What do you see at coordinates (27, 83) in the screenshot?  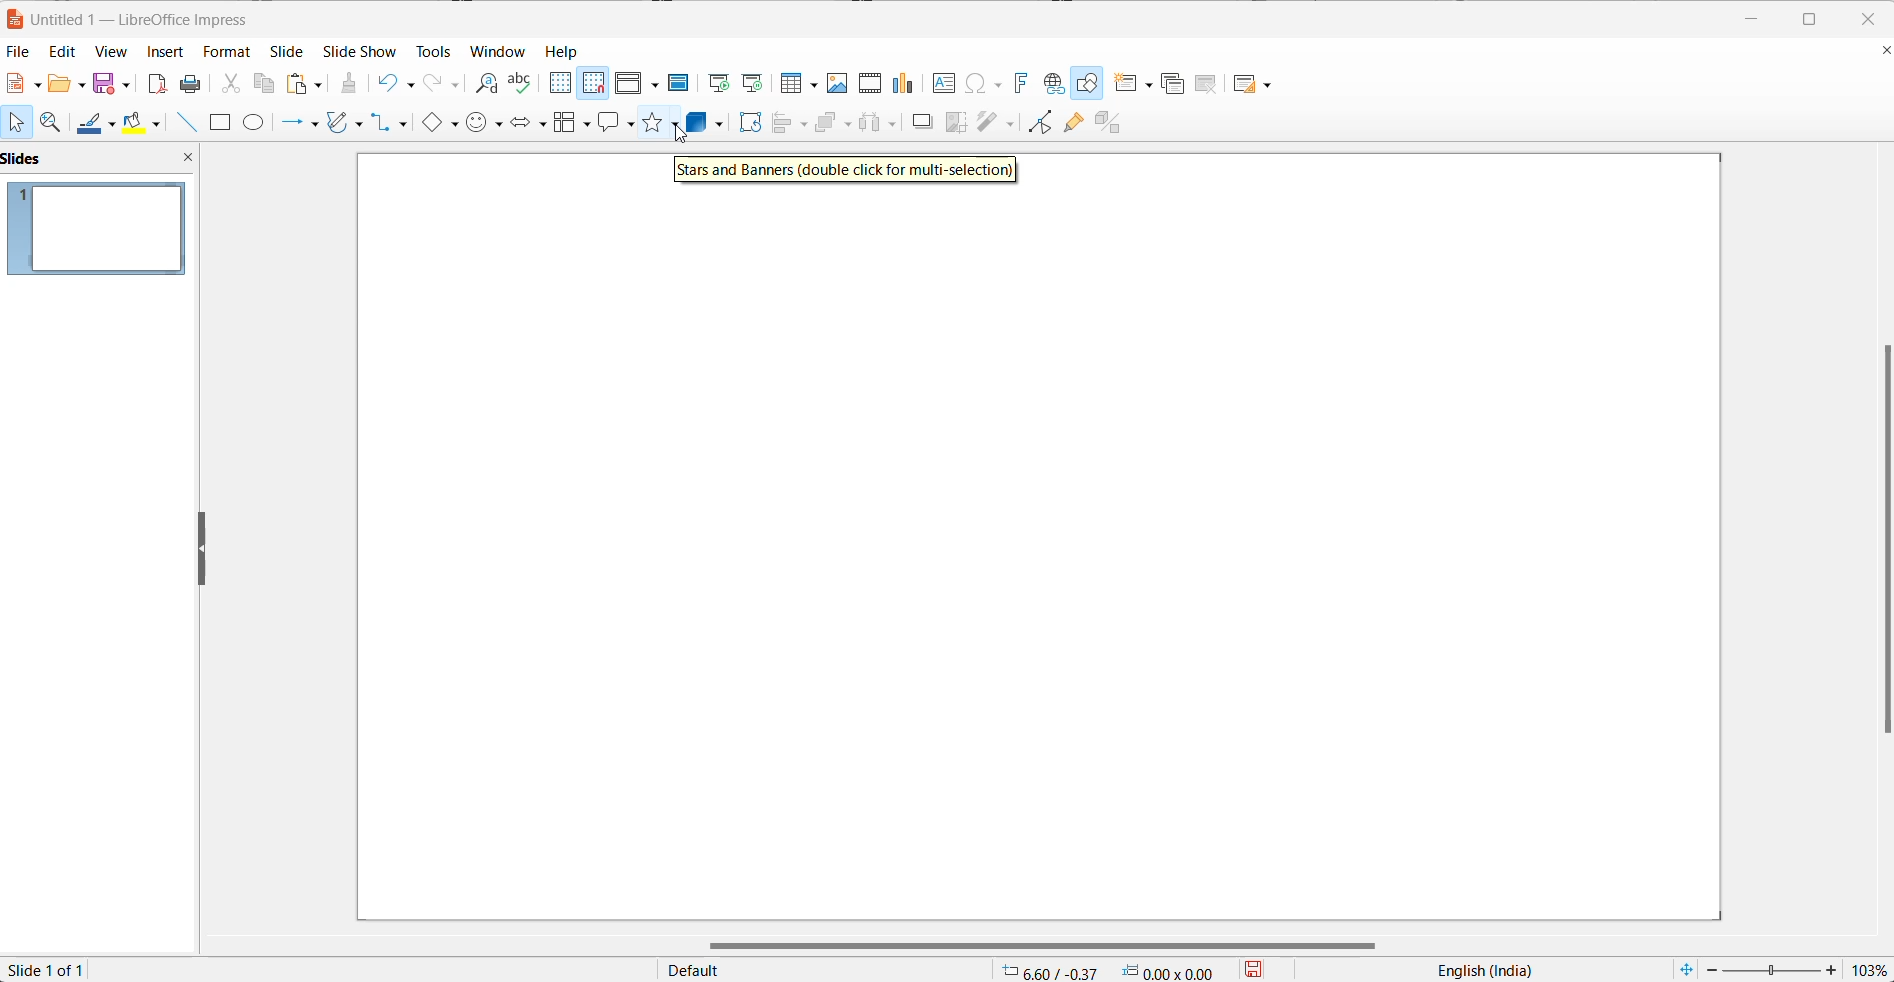 I see `new file` at bounding box center [27, 83].